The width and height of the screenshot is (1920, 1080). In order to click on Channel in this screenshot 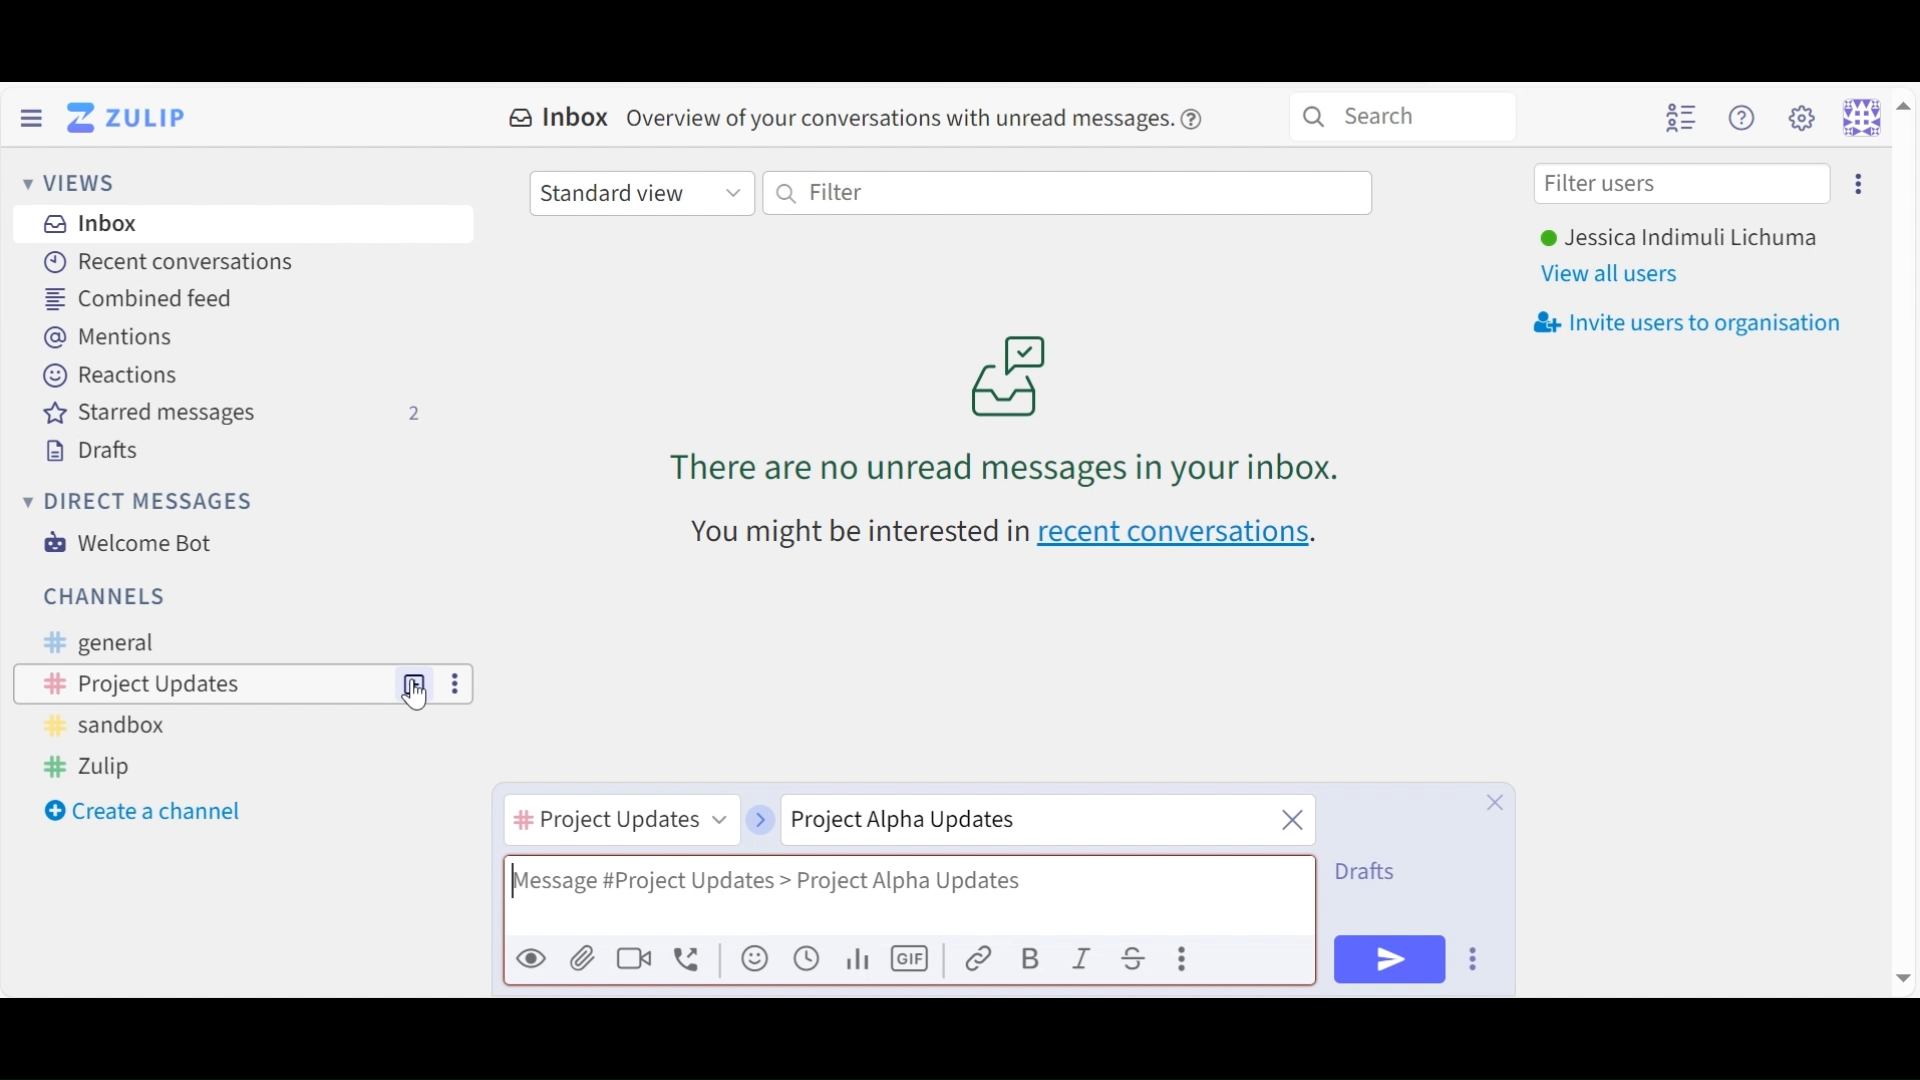, I will do `click(105, 595)`.